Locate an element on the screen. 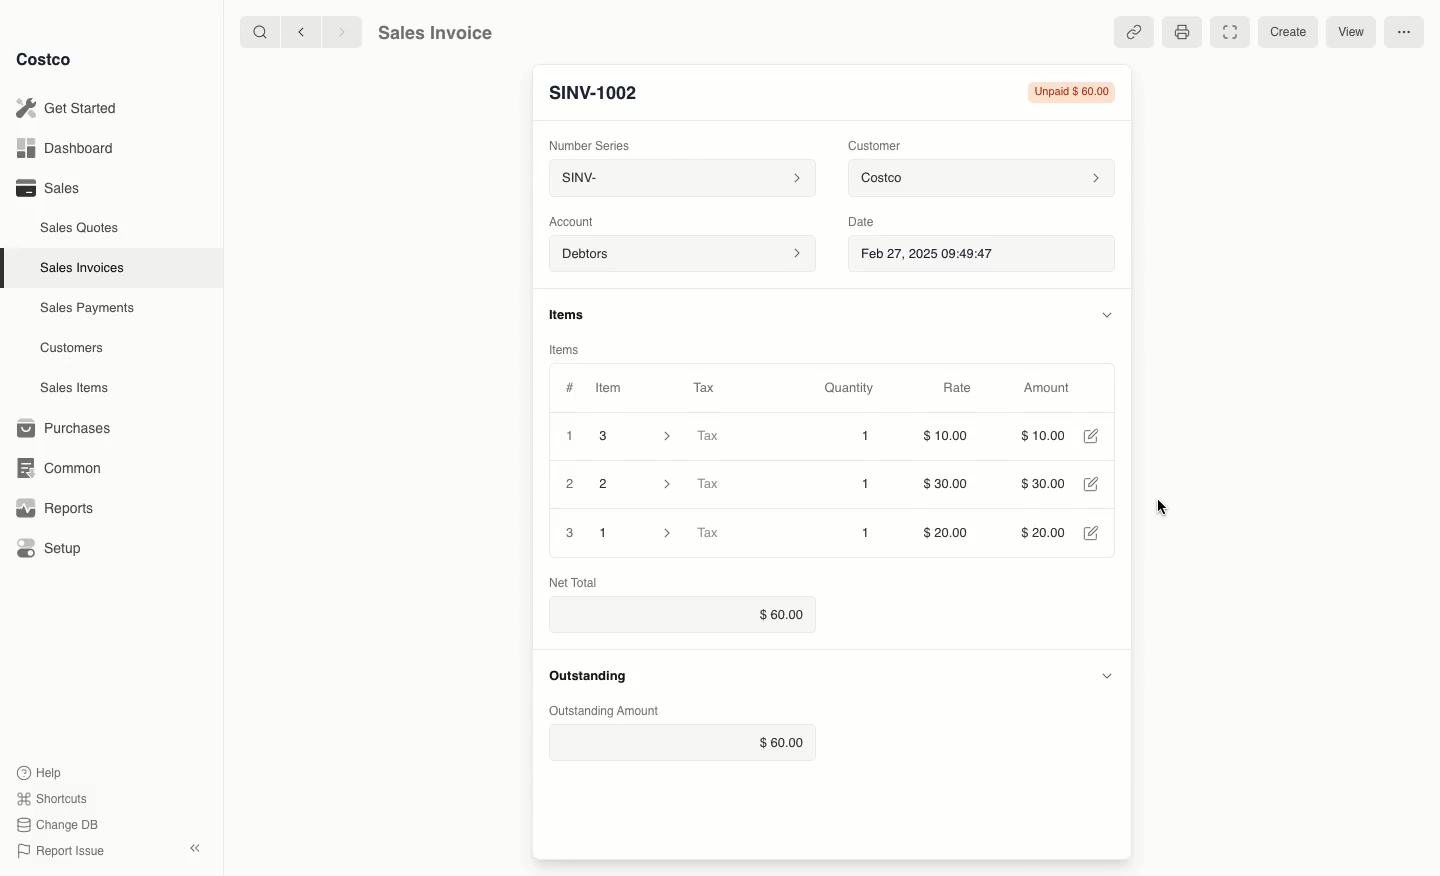 The image size is (1440, 876). Rate is located at coordinates (952, 389).